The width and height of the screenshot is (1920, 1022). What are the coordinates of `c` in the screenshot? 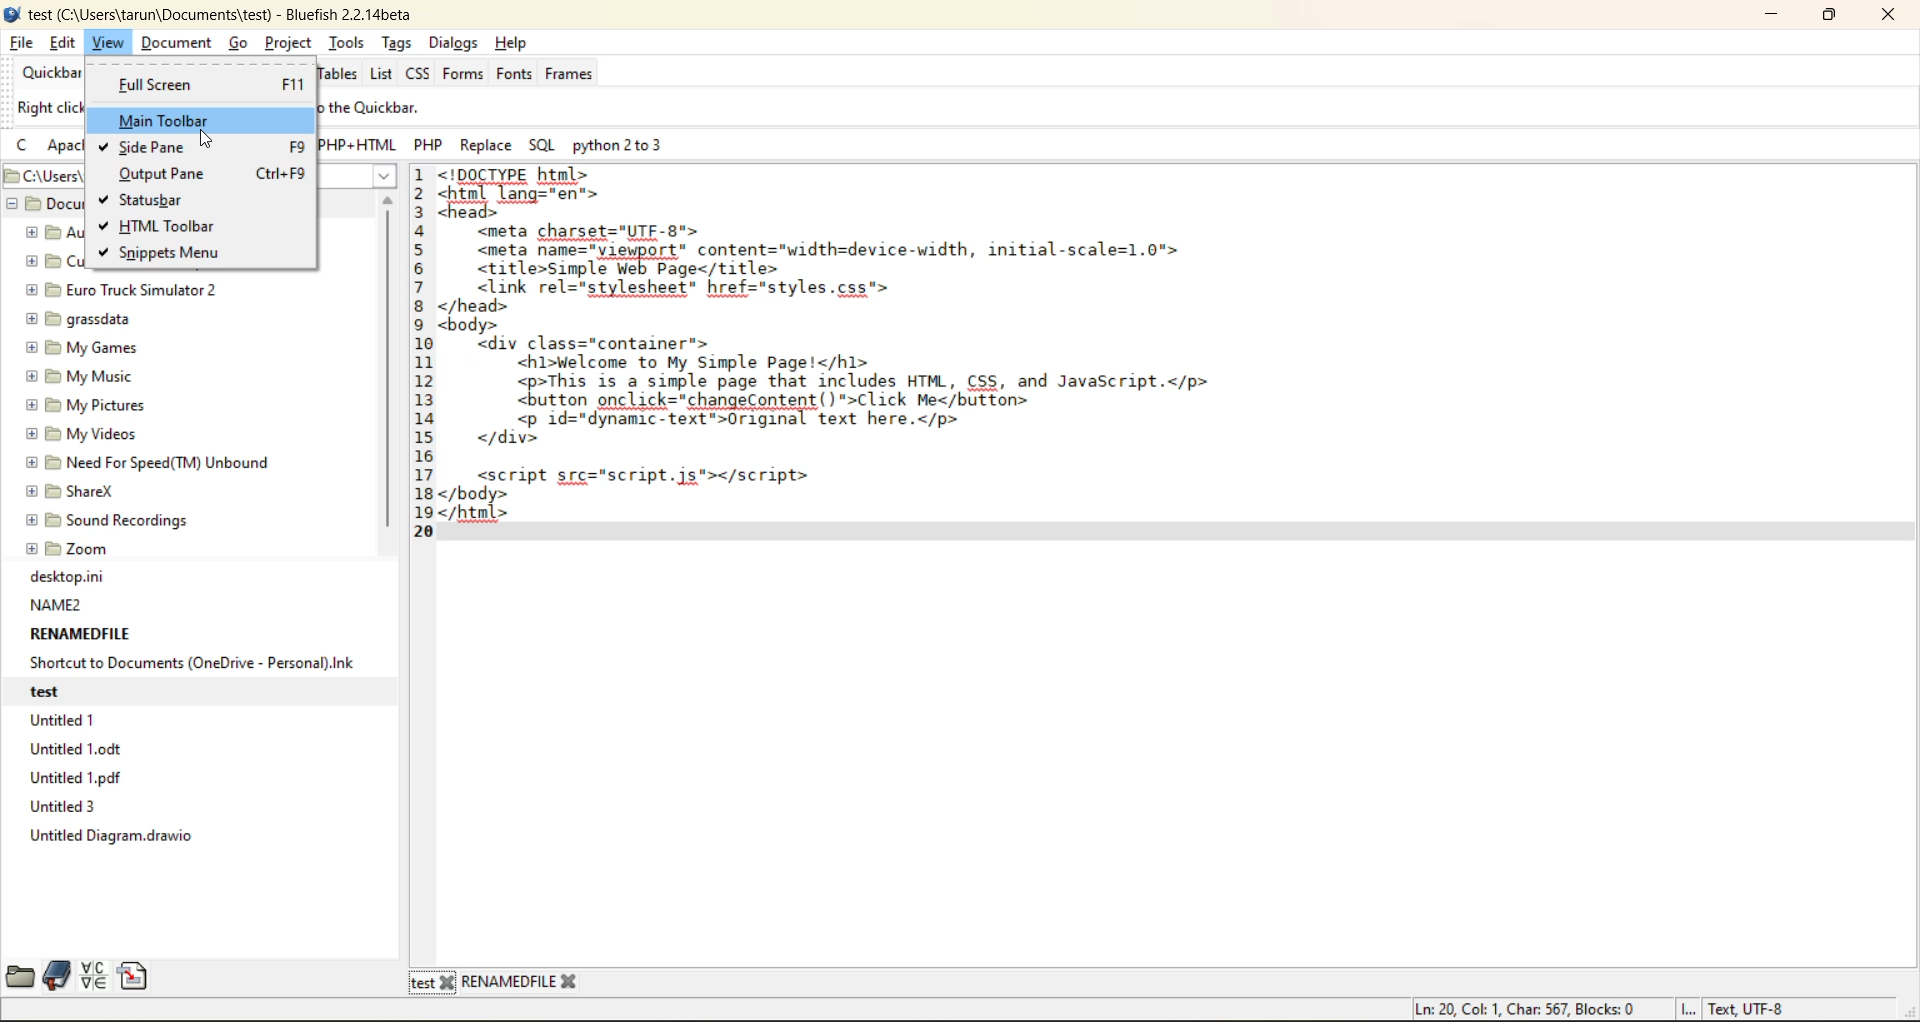 It's located at (24, 149).